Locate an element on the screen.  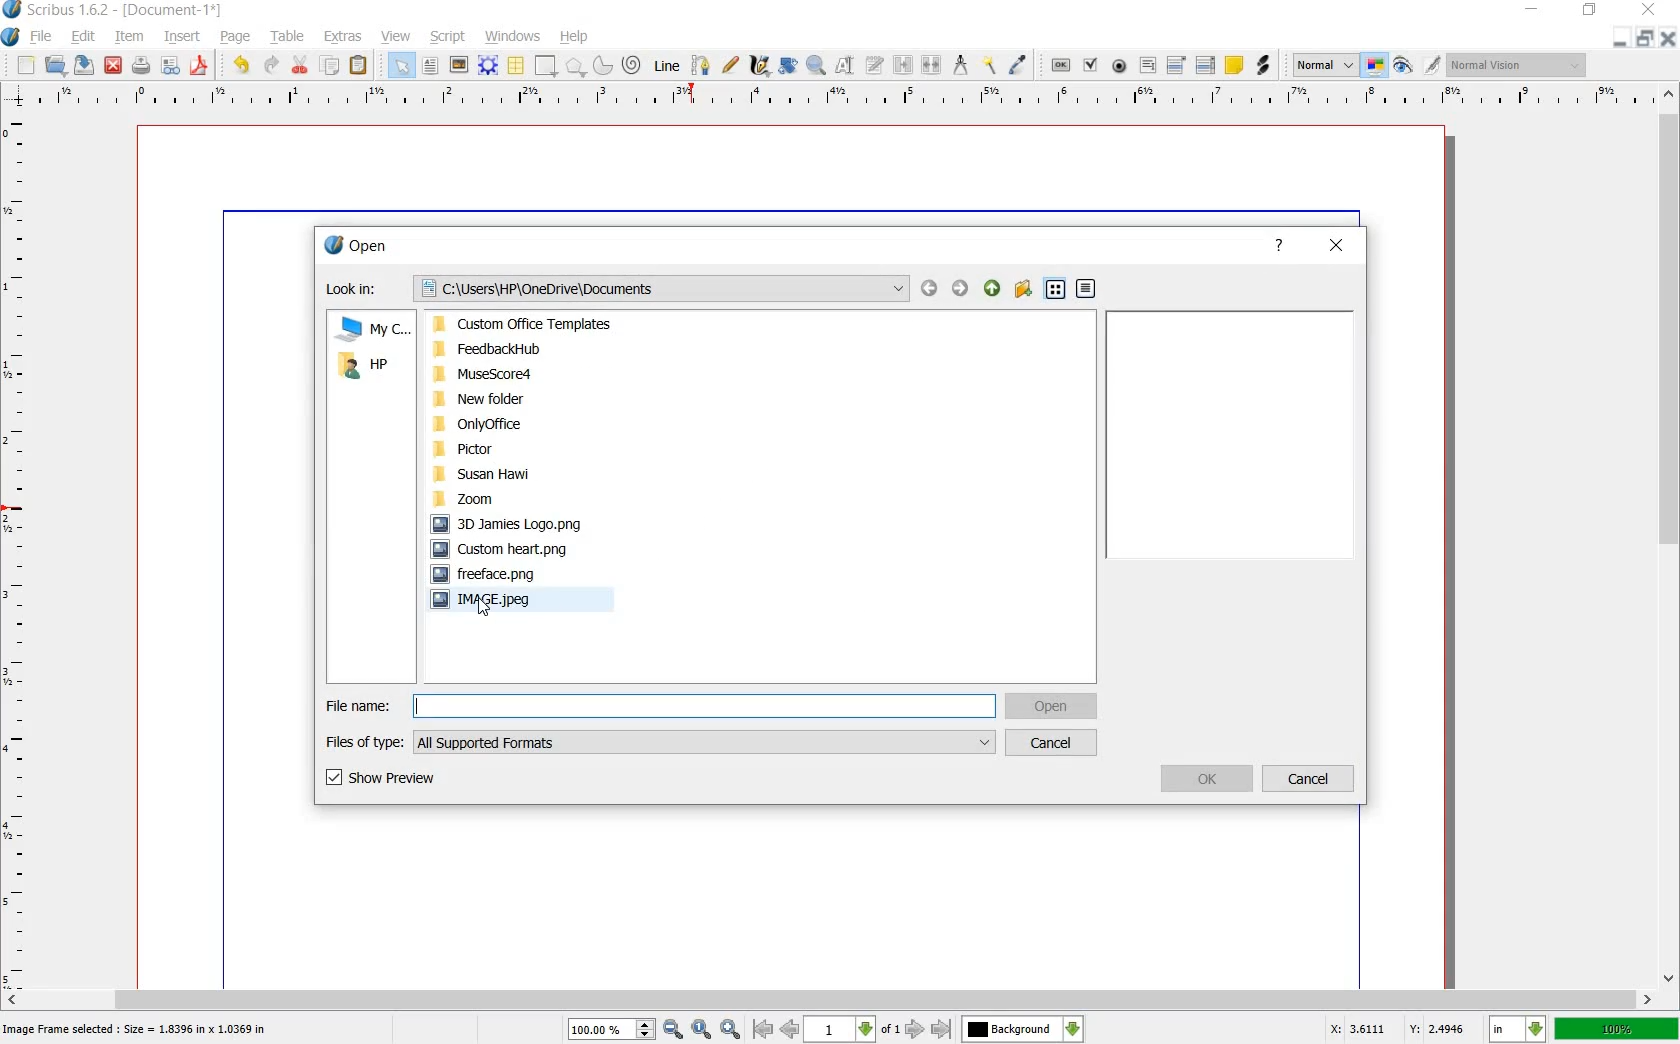
CREATE NEW FOLDER is located at coordinates (1022, 291).